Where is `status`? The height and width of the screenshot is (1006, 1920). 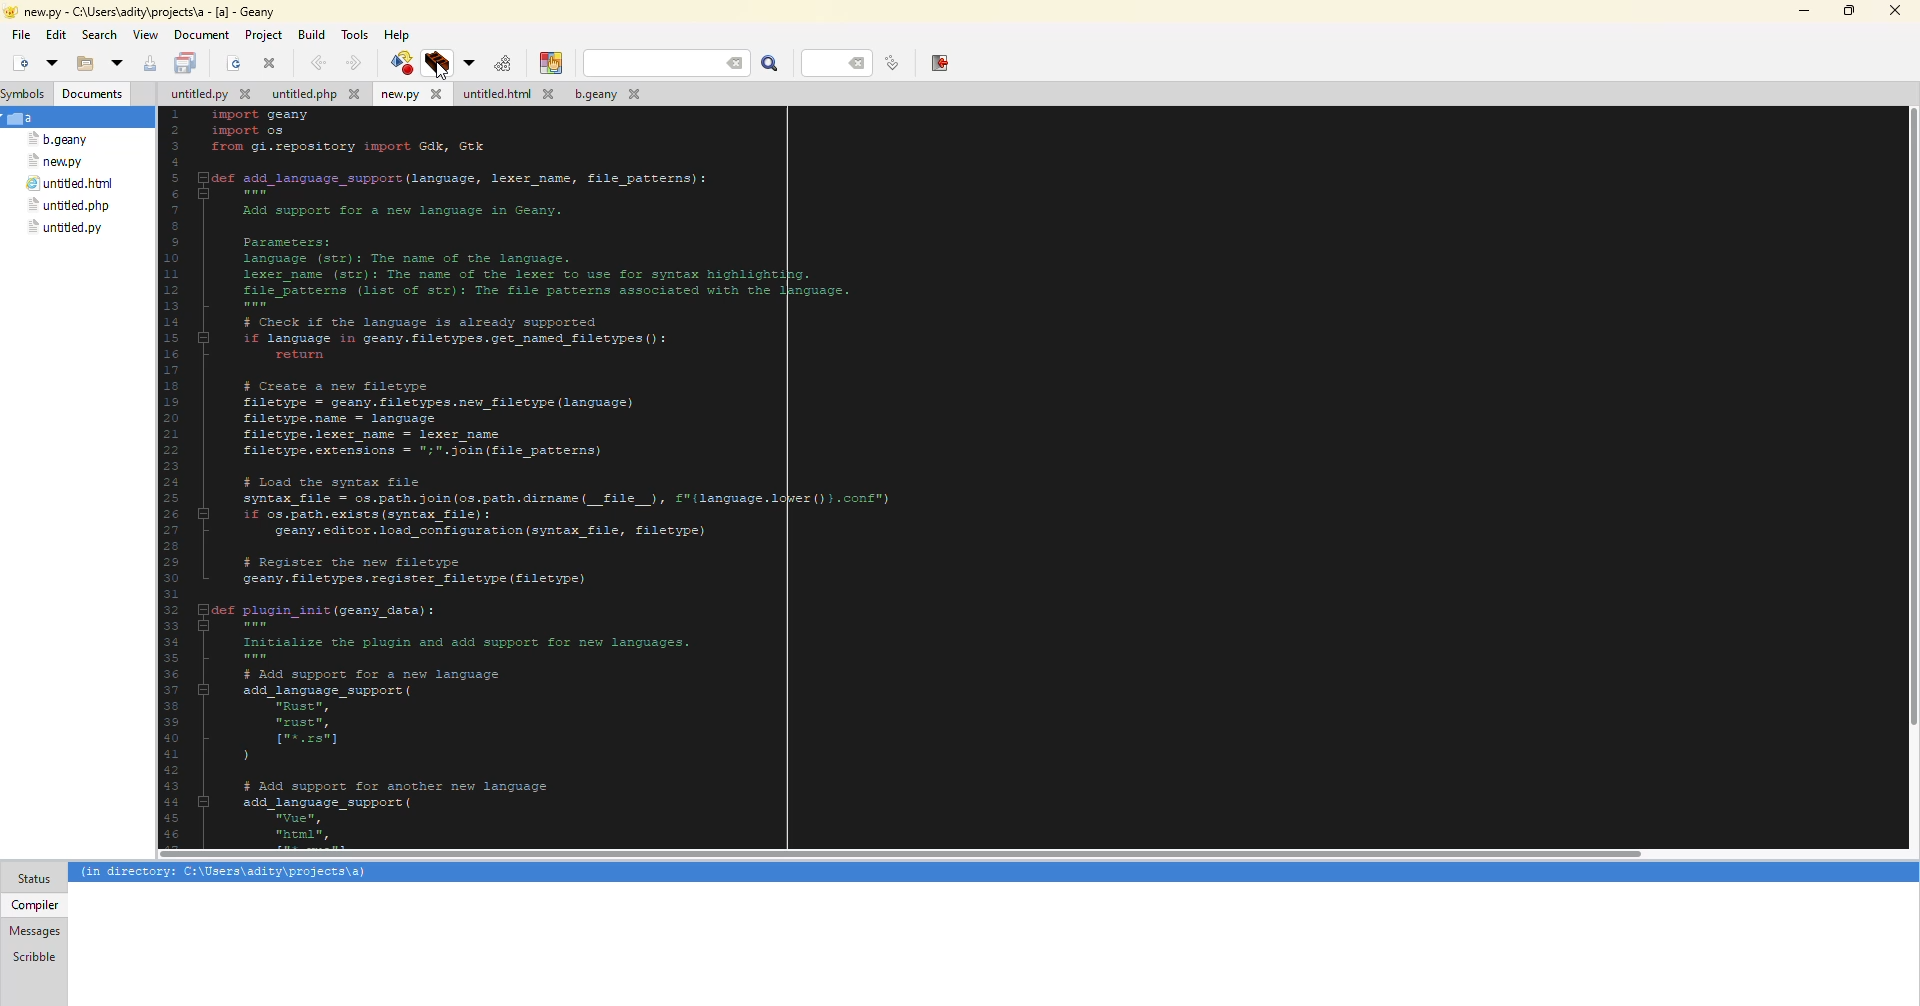 status is located at coordinates (39, 878).